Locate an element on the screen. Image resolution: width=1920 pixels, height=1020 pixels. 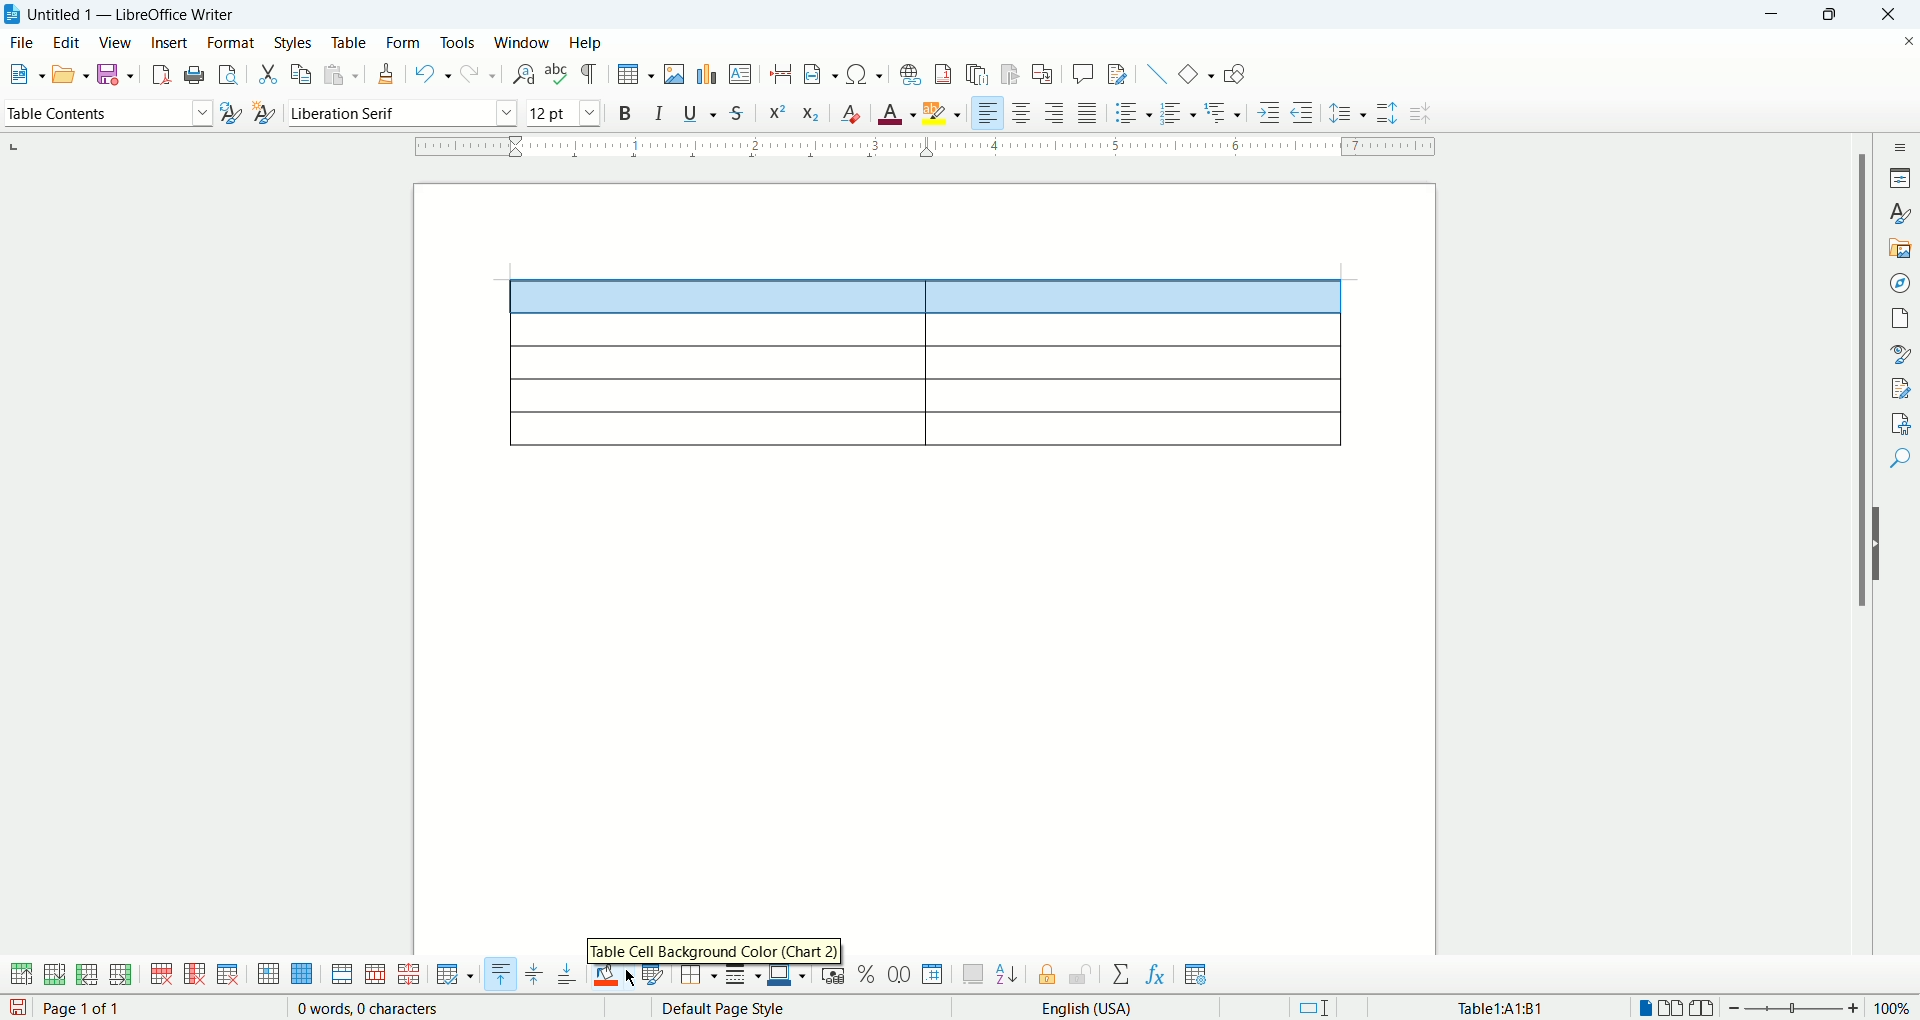
merge cells is located at coordinates (344, 974).